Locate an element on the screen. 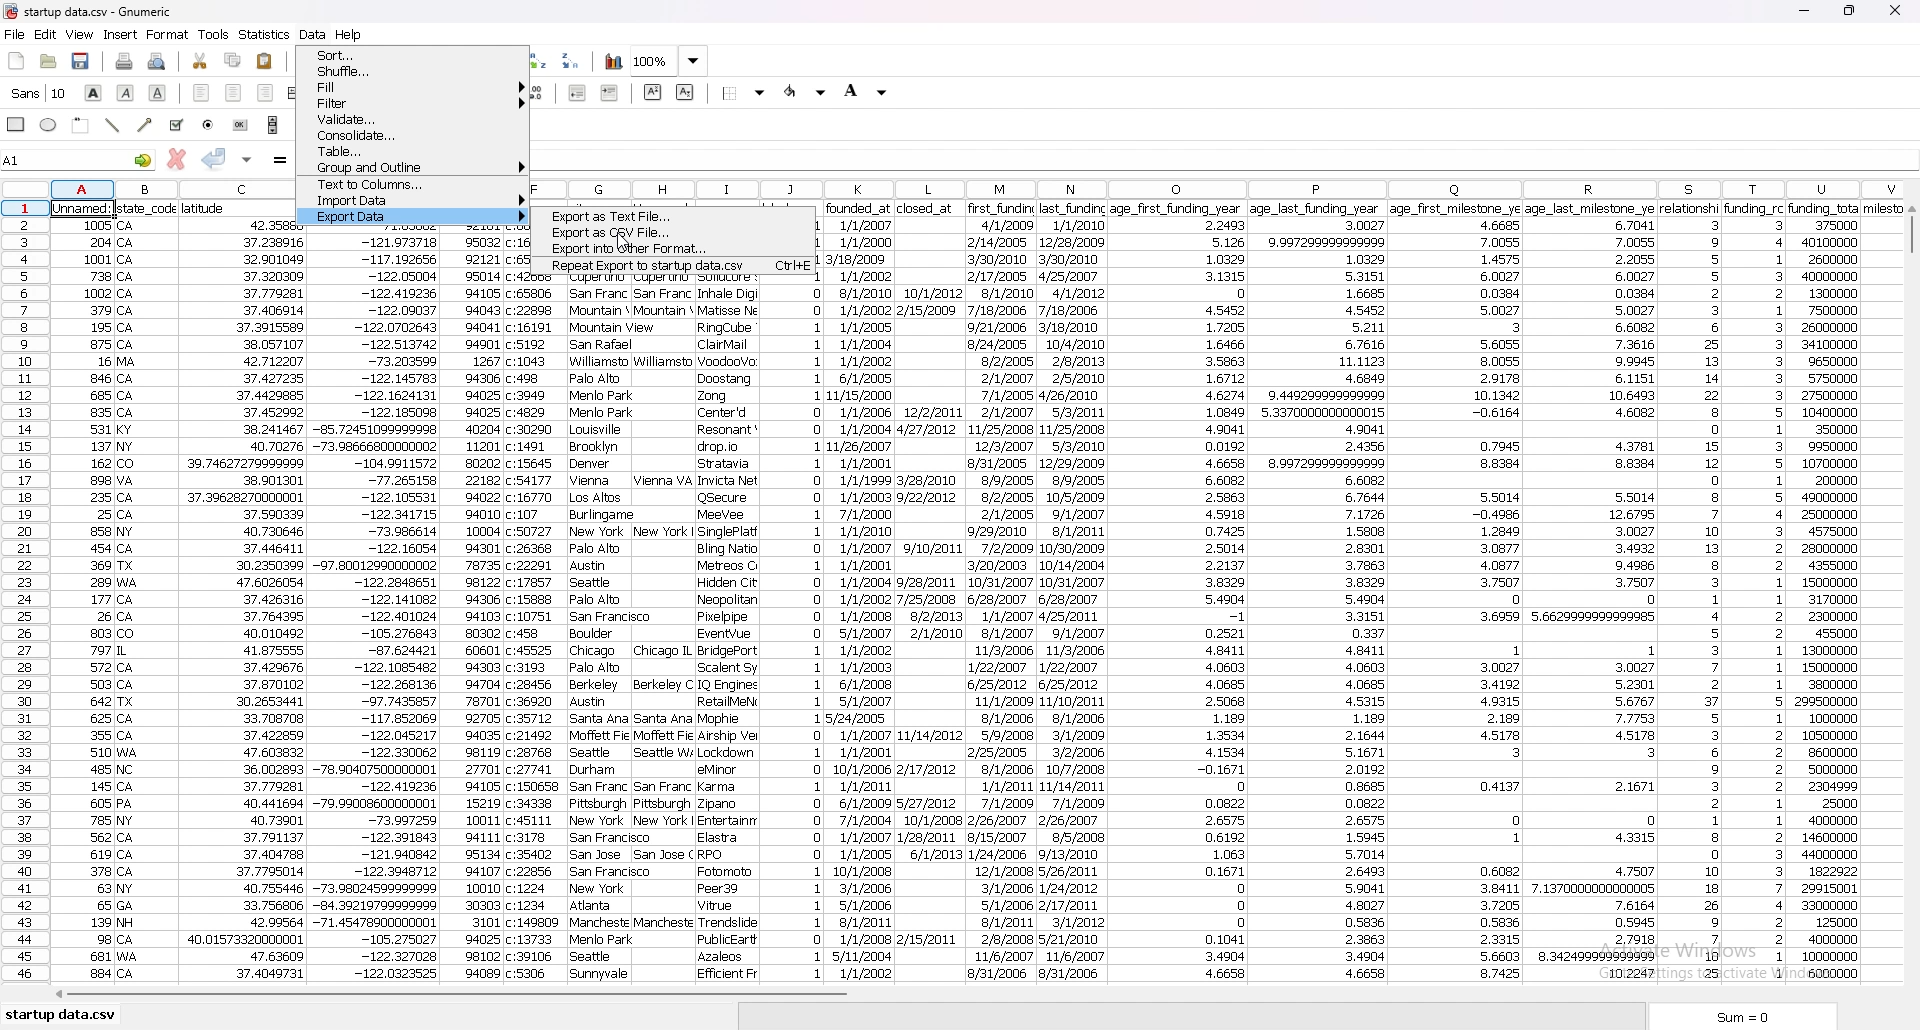  arrowed line is located at coordinates (147, 124).